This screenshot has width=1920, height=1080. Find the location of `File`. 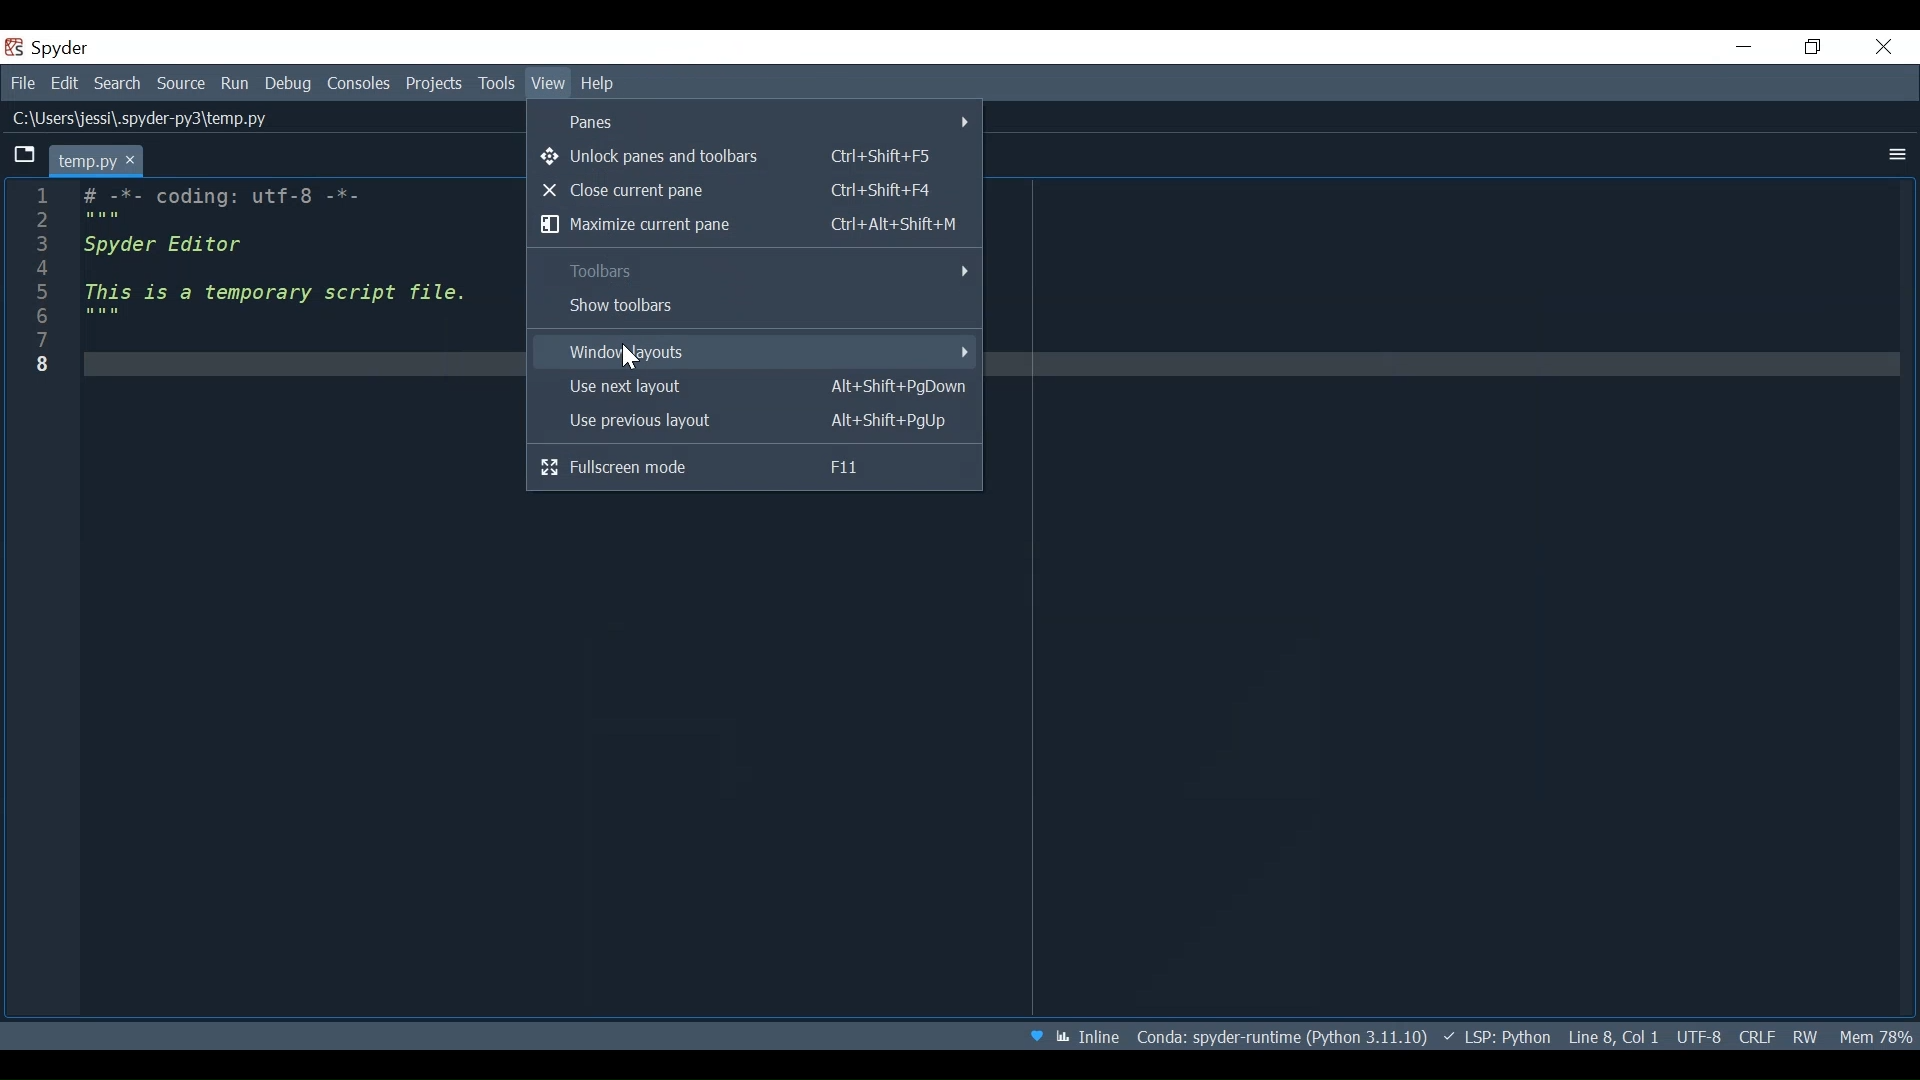

File is located at coordinates (22, 85).